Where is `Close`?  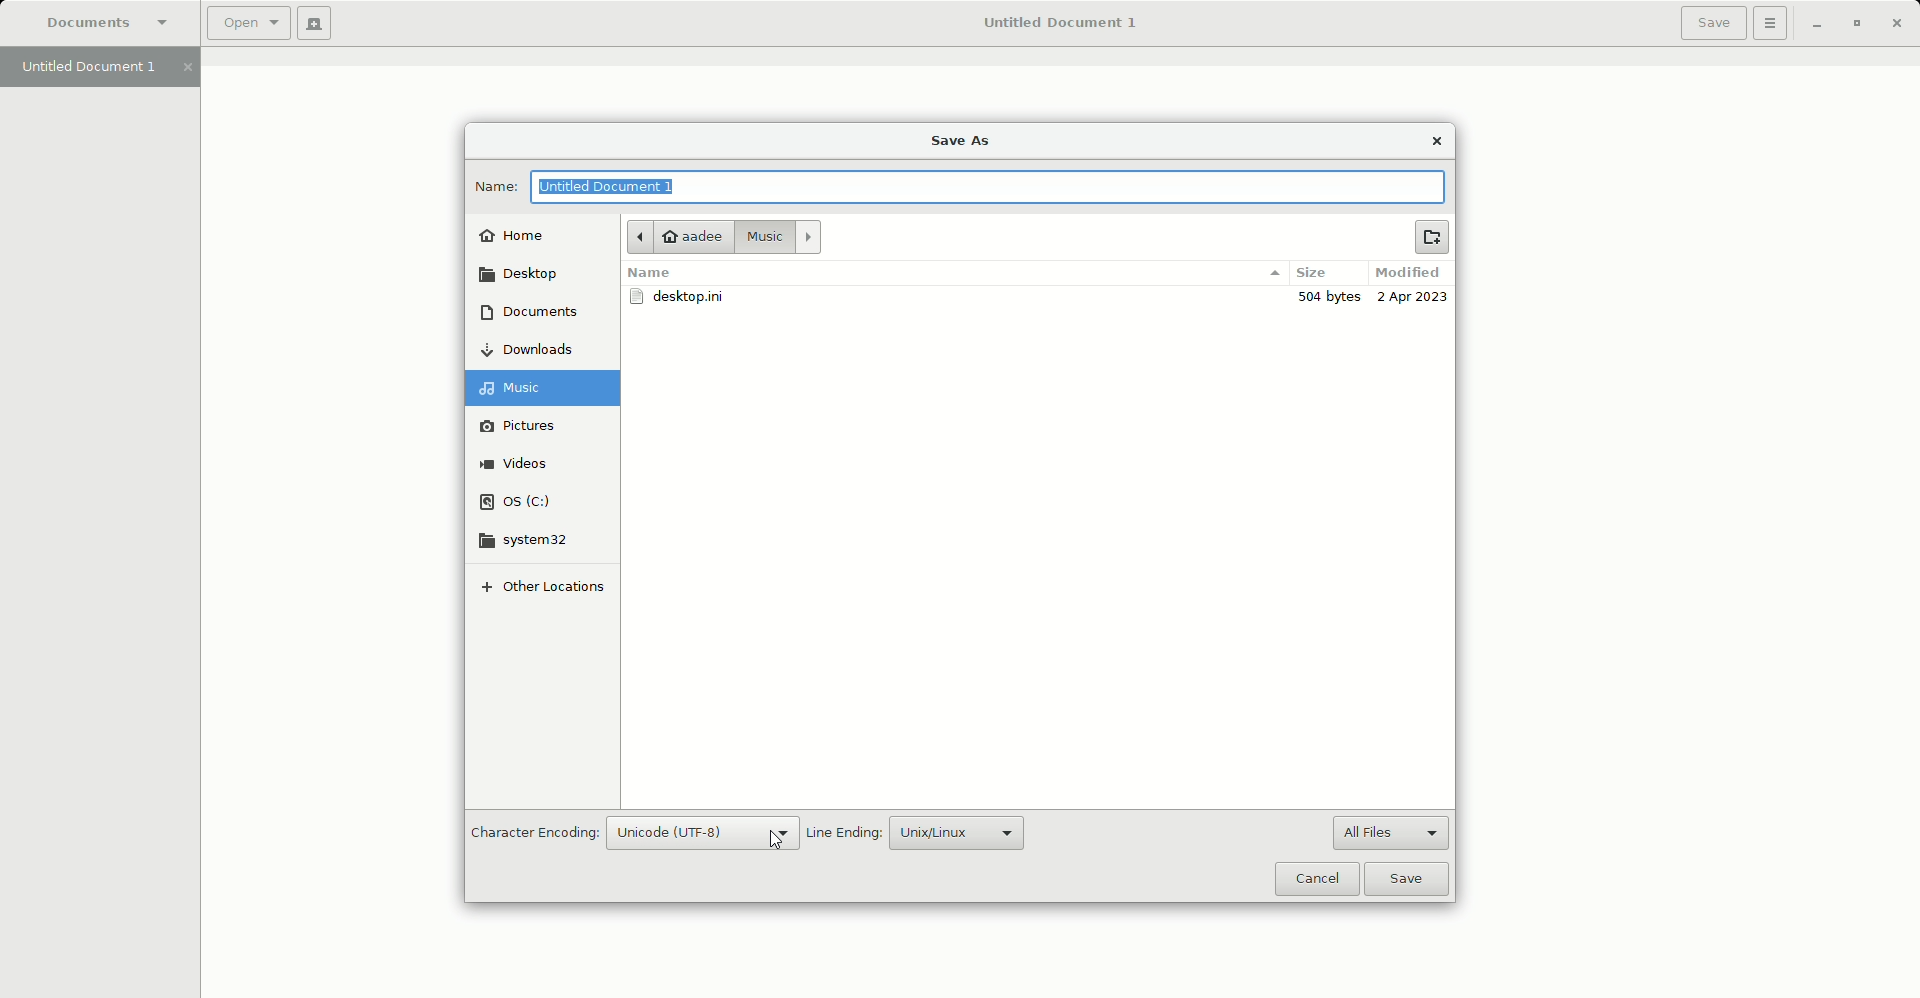 Close is located at coordinates (1438, 139).